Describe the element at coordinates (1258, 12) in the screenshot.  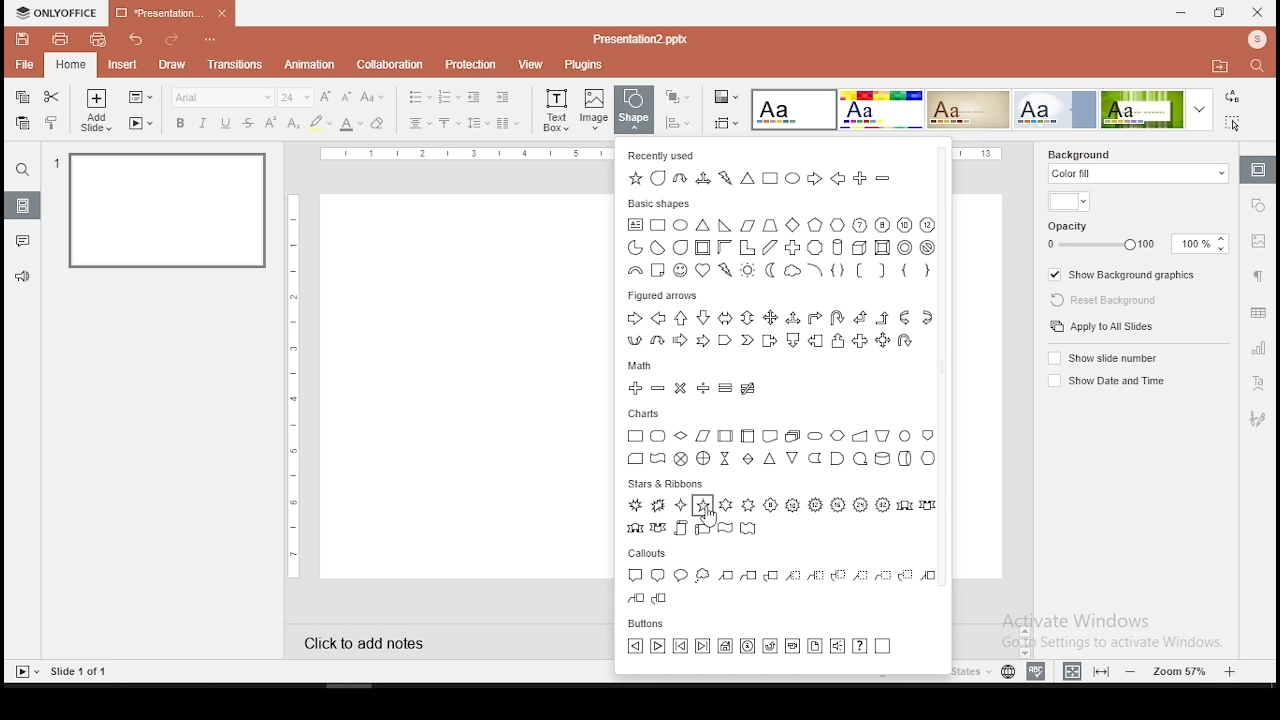
I see `close window` at that location.